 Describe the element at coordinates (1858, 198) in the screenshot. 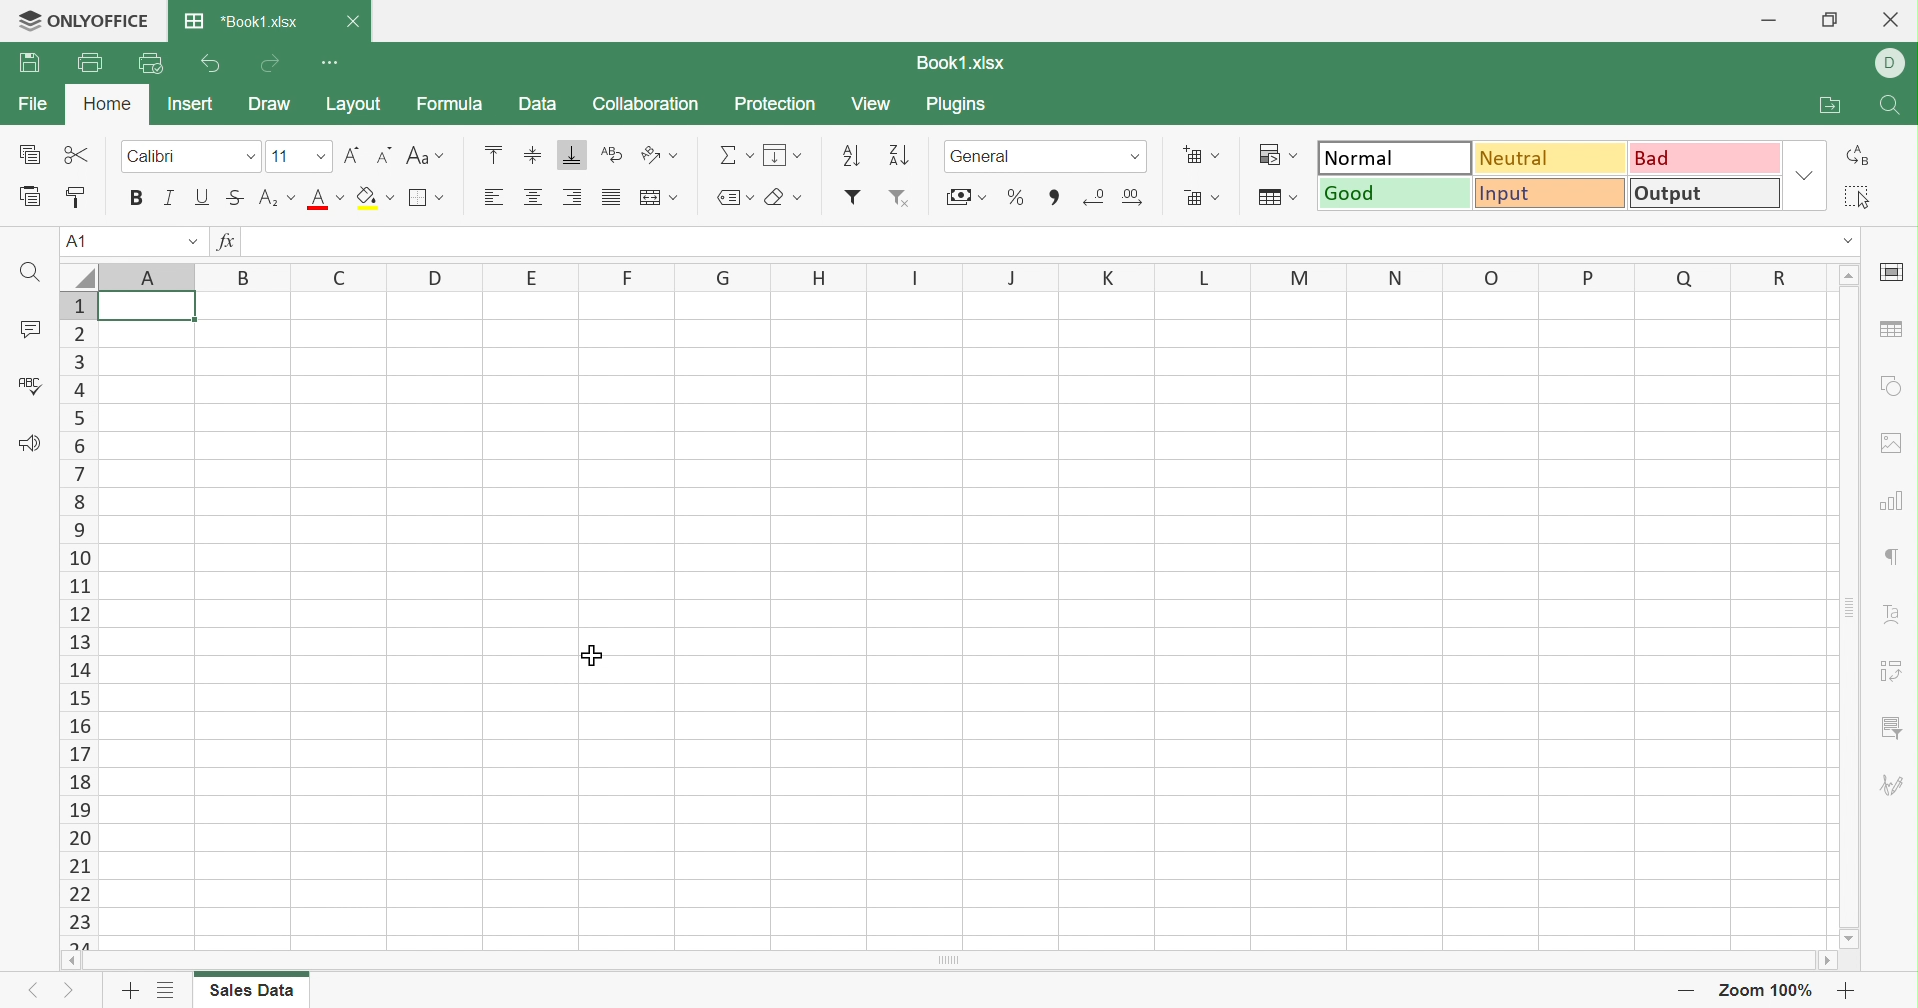

I see `Select all` at that location.